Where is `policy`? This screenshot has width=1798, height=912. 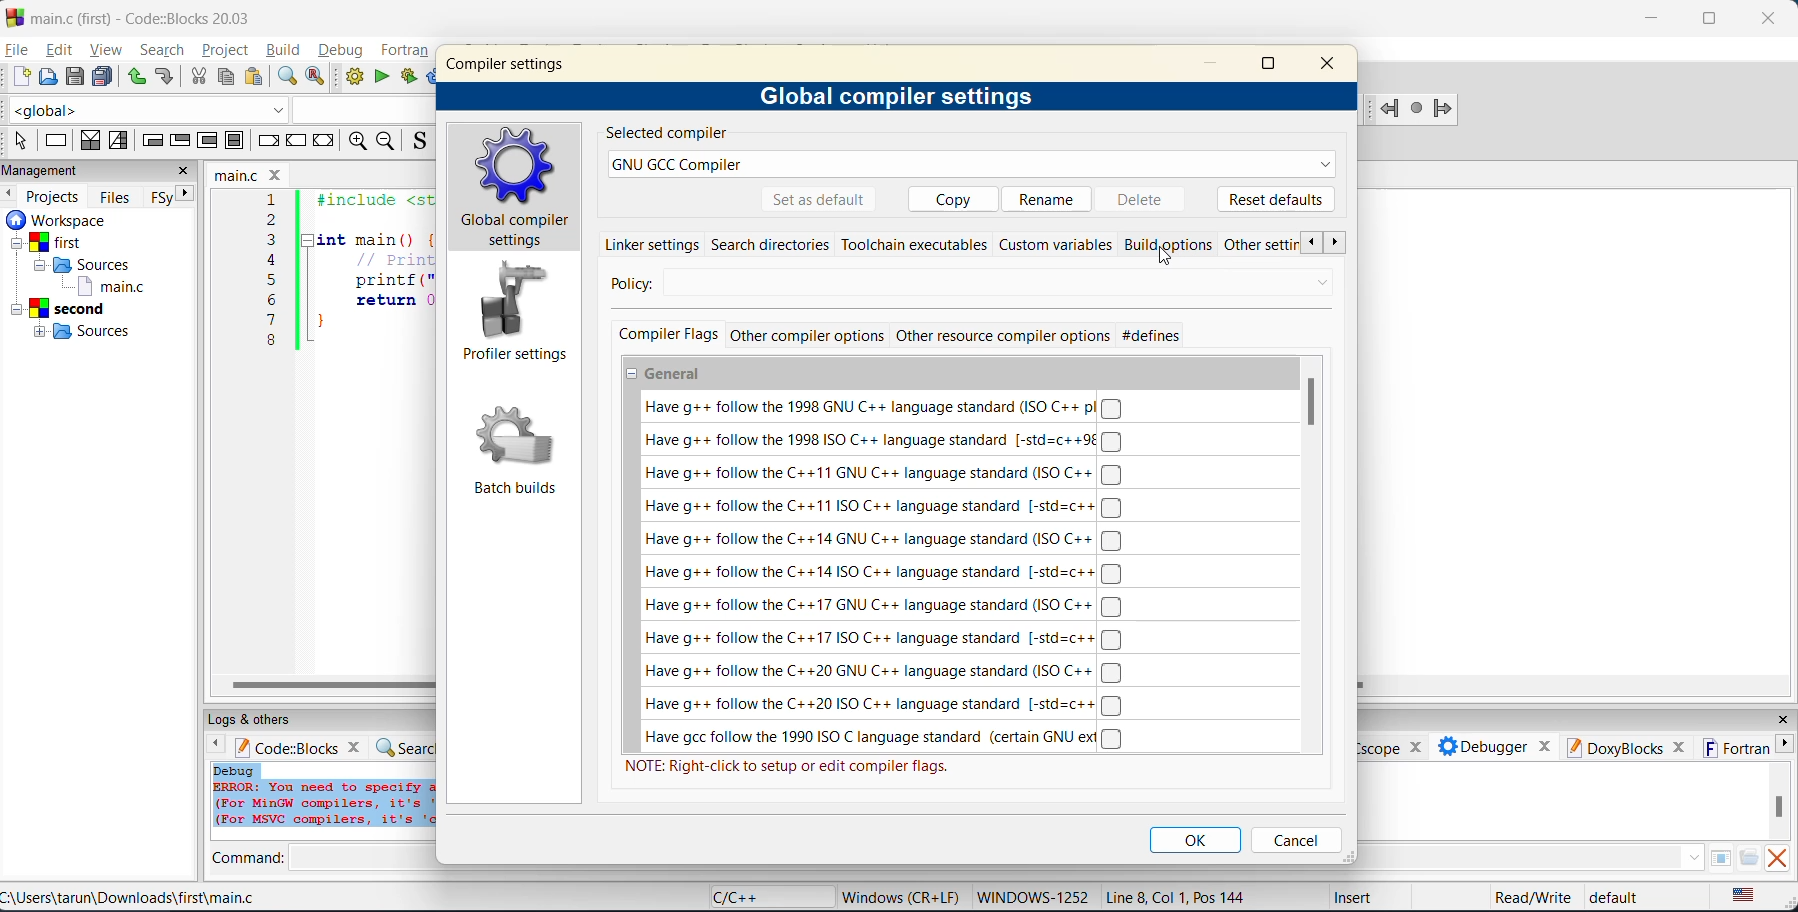 policy is located at coordinates (959, 284).